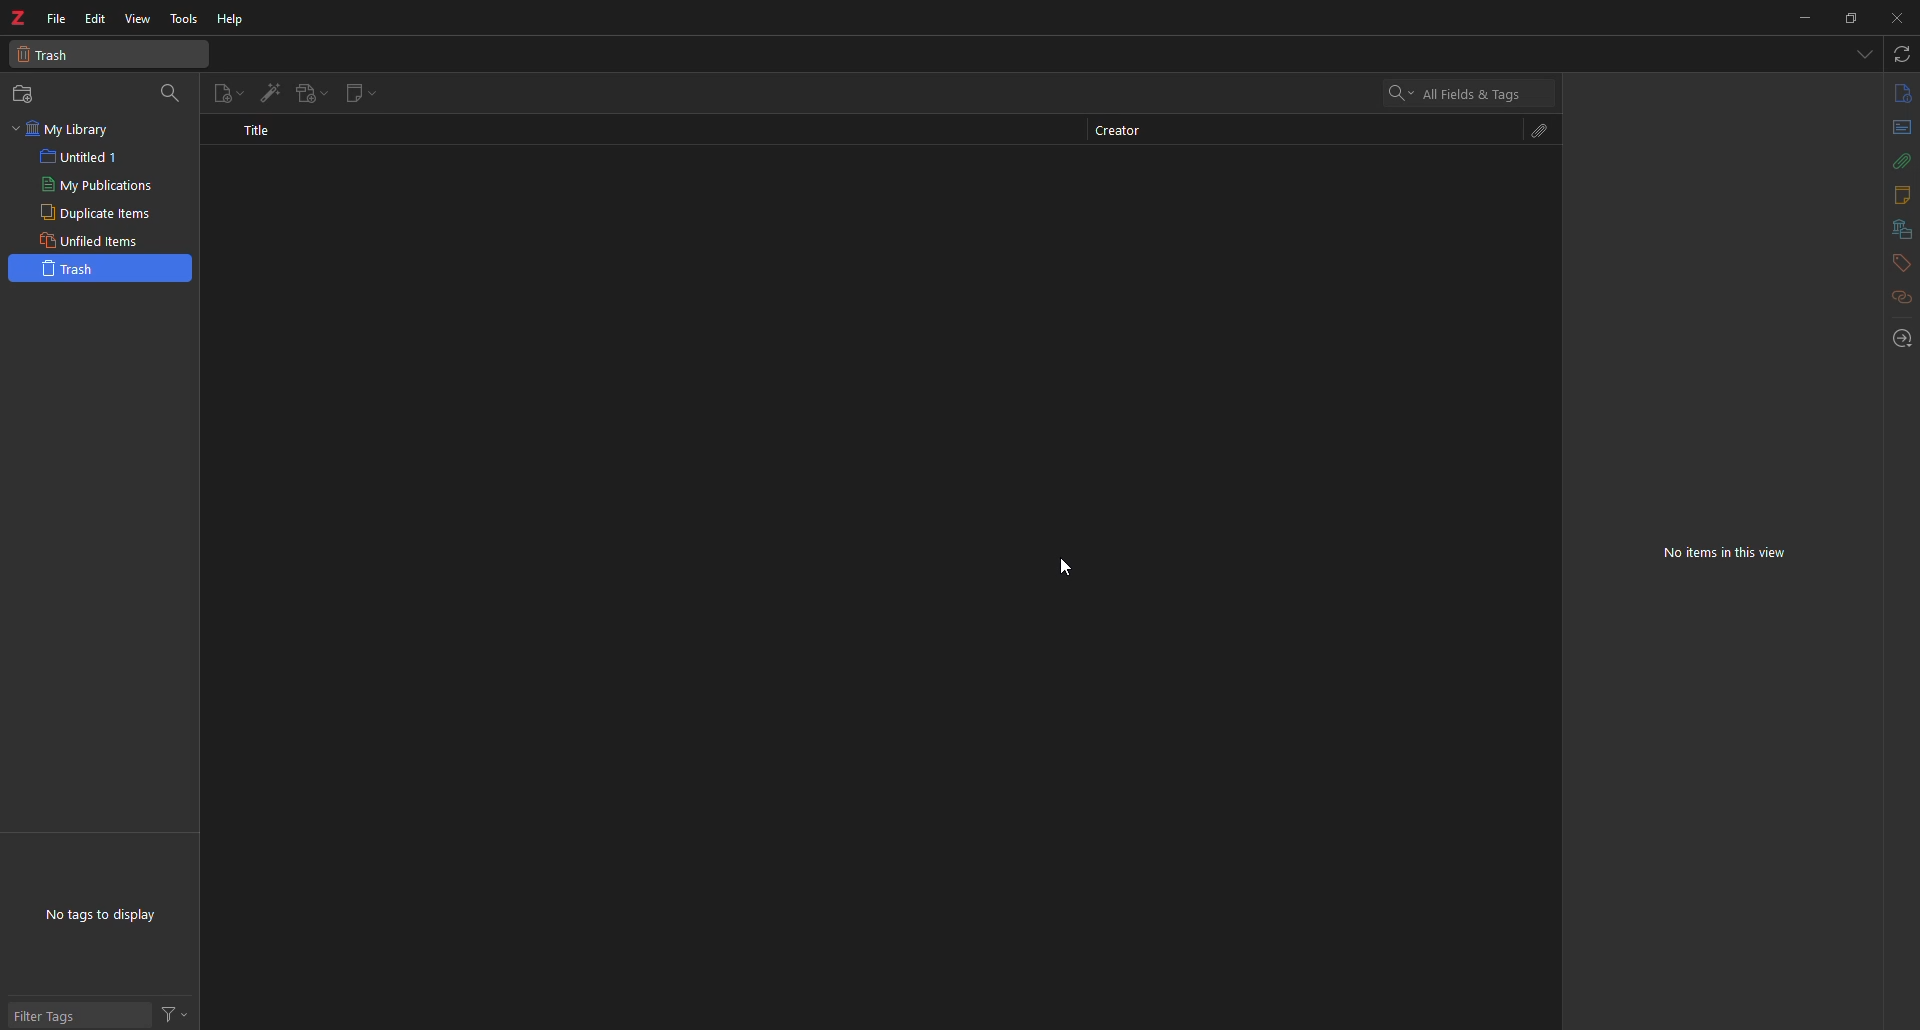  Describe the element at coordinates (1900, 54) in the screenshot. I see `sync` at that location.